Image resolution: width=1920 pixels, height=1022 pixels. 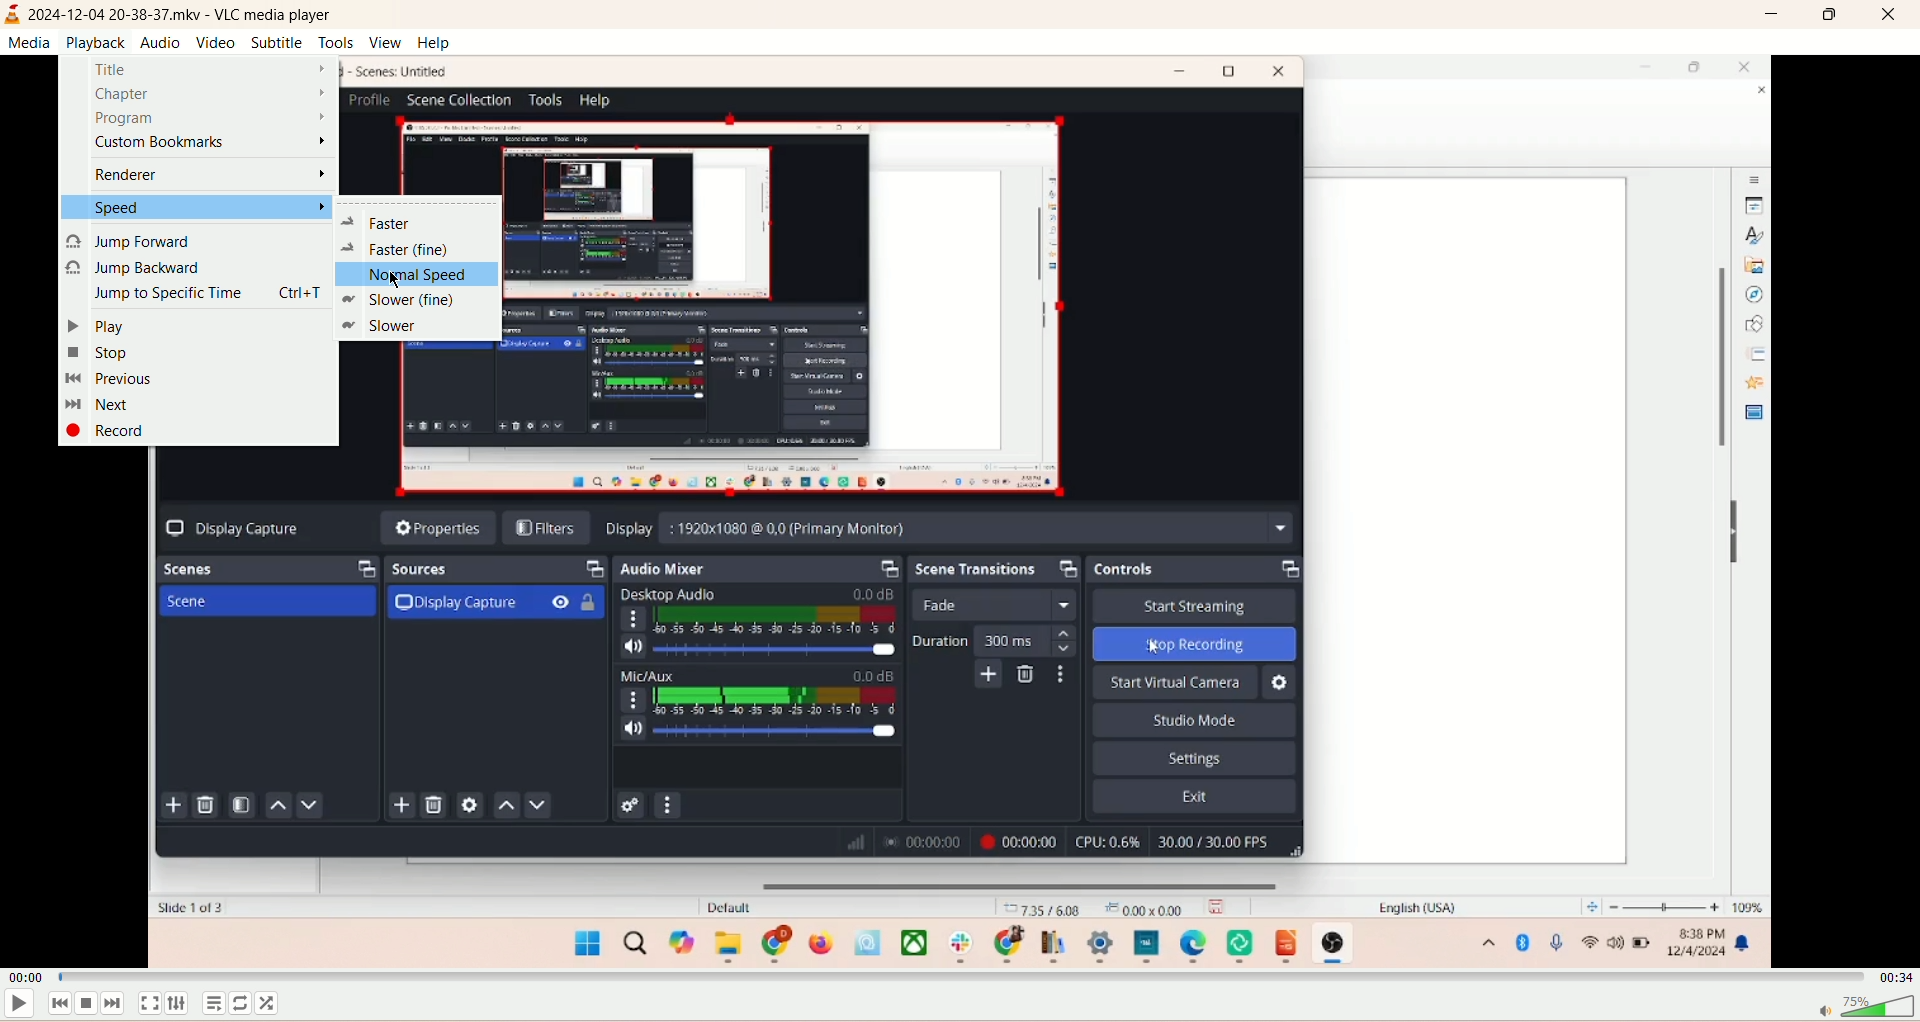 I want to click on close, so click(x=1892, y=16).